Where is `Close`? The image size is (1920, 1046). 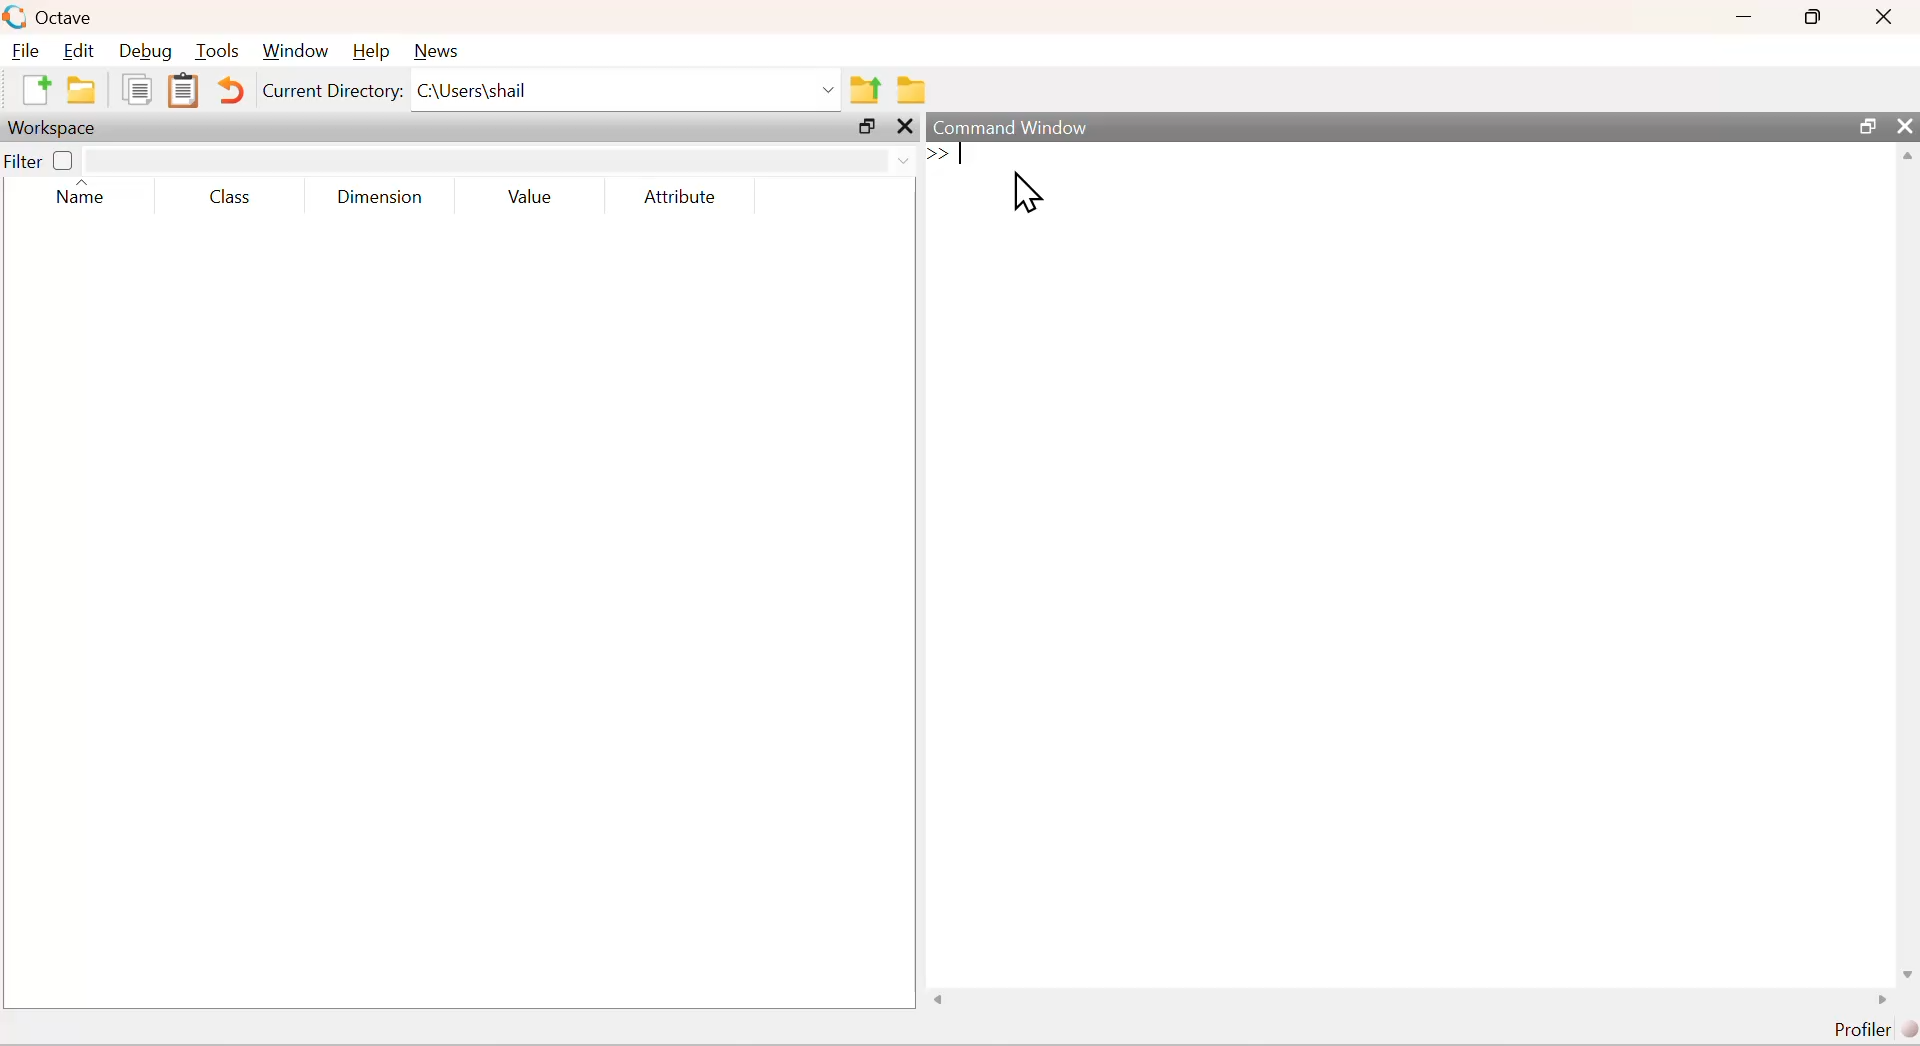 Close is located at coordinates (1906, 127).